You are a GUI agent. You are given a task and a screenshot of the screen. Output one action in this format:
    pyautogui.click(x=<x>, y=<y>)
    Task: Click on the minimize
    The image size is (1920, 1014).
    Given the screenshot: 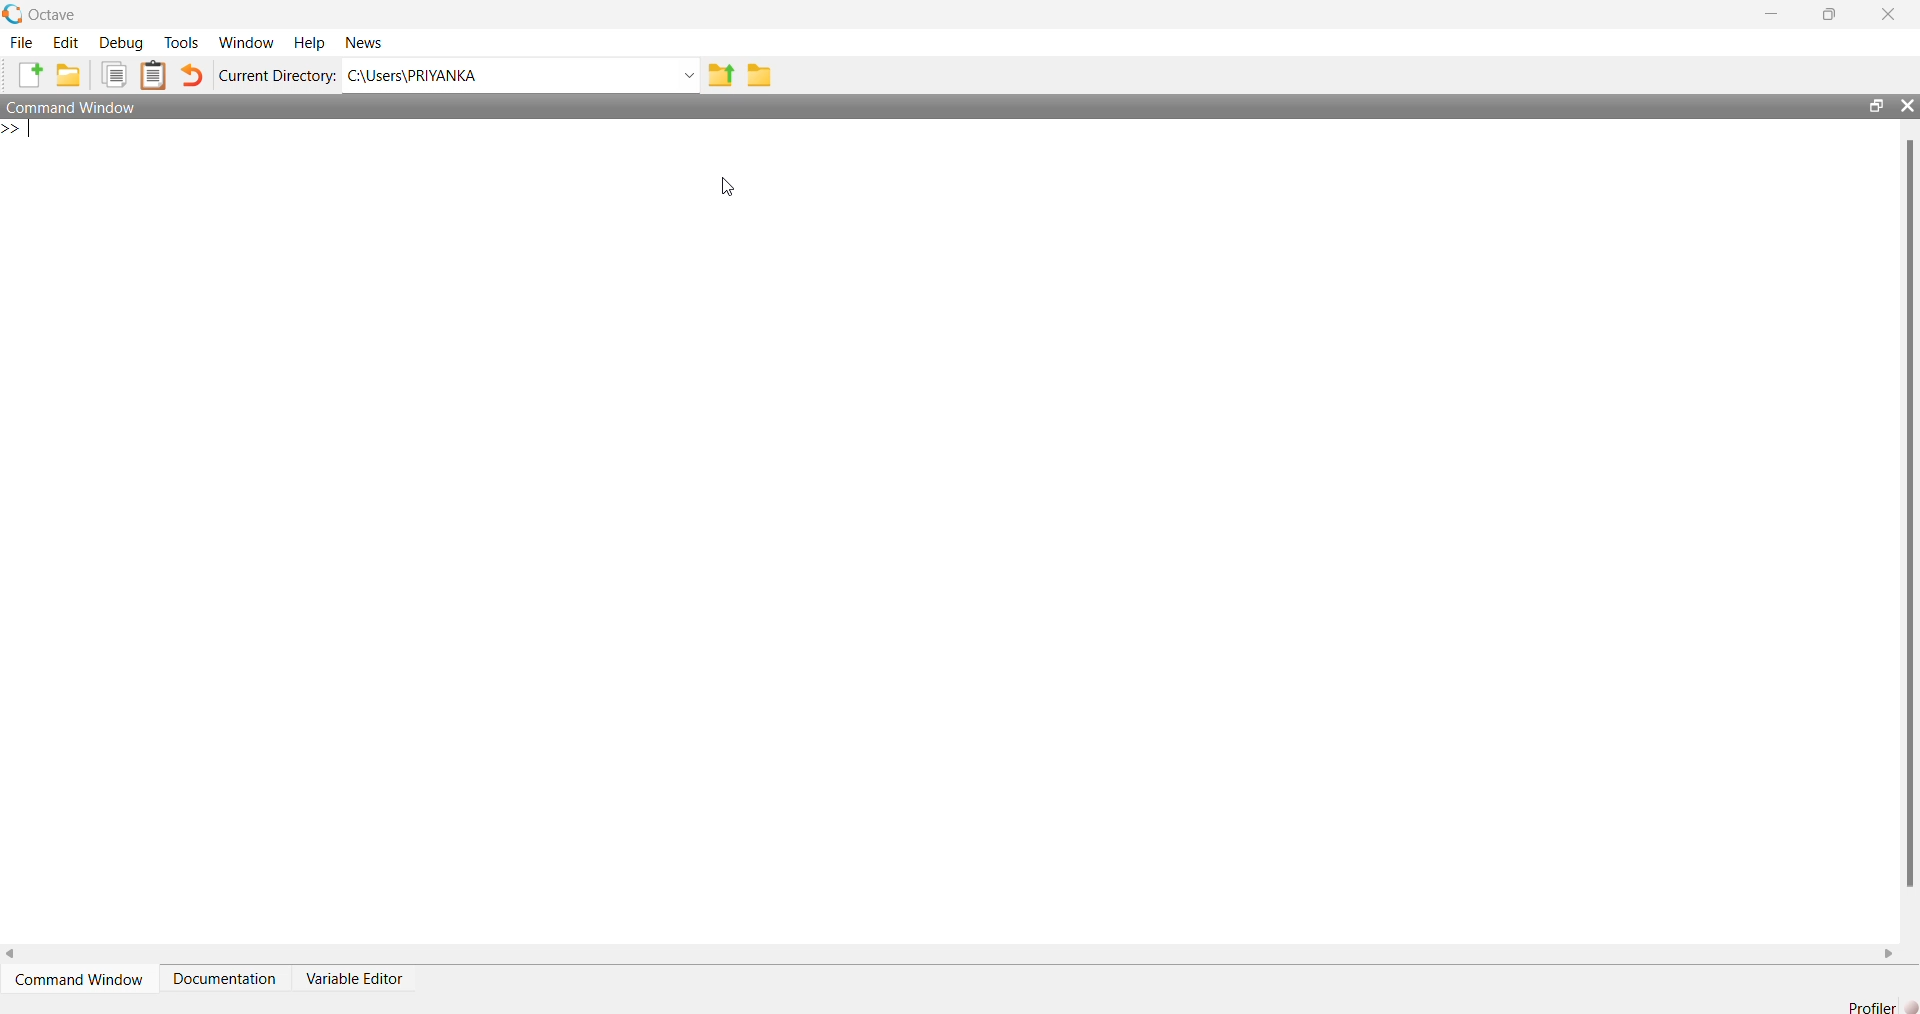 What is the action you would take?
    pyautogui.click(x=1772, y=15)
    